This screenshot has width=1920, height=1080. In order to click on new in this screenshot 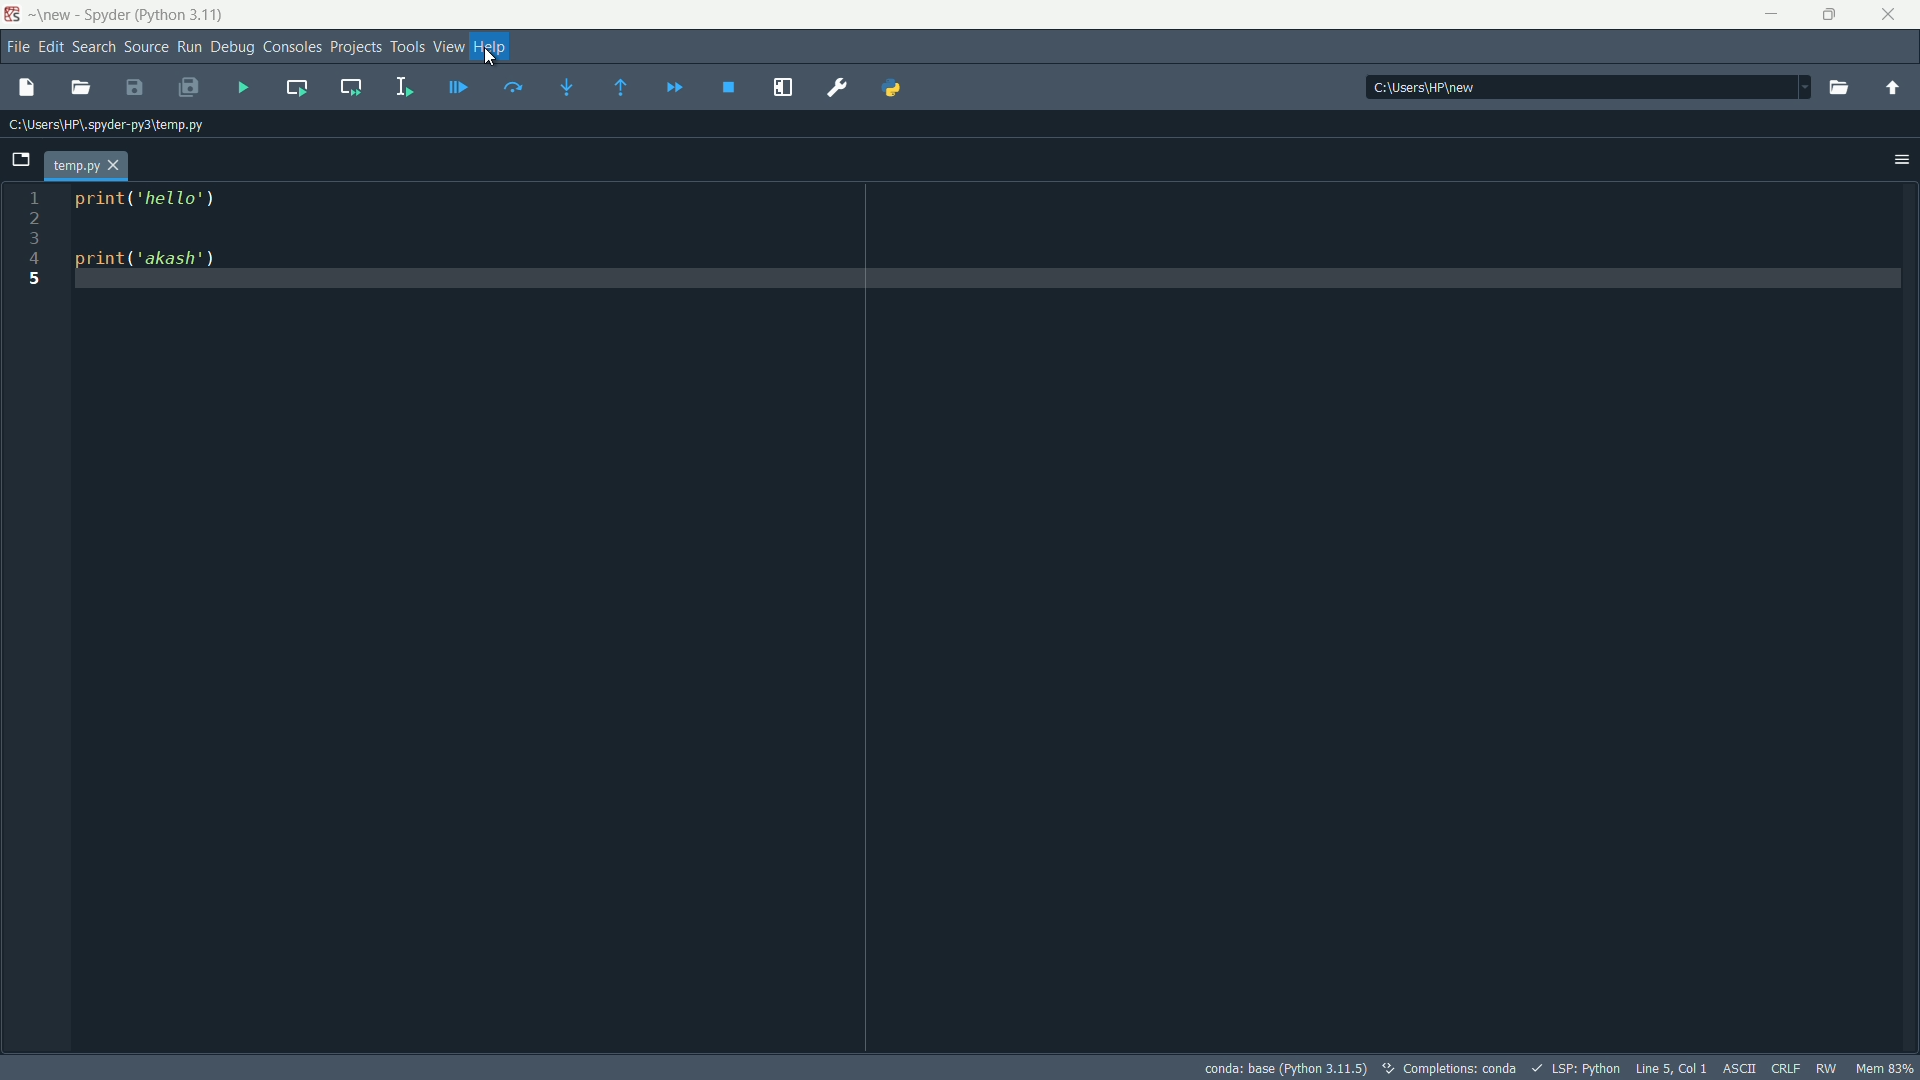, I will do `click(55, 16)`.